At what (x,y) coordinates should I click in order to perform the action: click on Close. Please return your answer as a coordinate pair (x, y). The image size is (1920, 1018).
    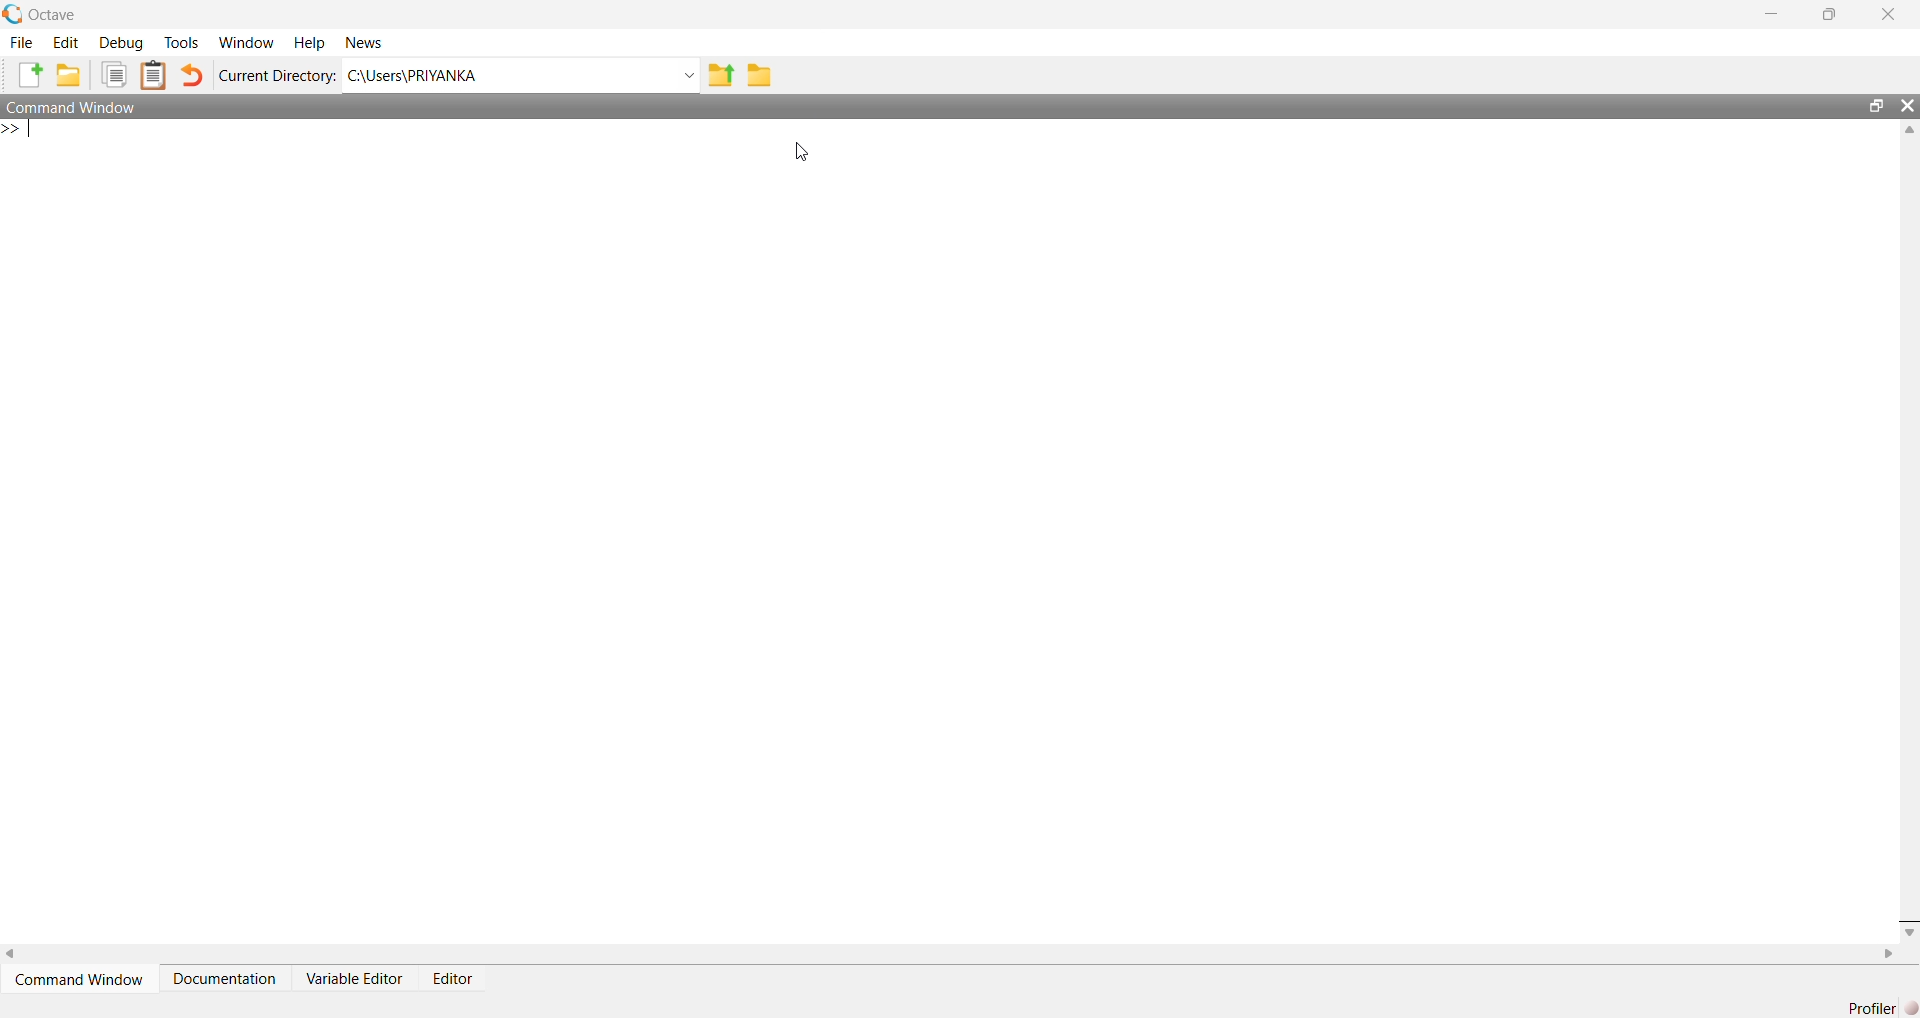
    Looking at the image, I should click on (1908, 110).